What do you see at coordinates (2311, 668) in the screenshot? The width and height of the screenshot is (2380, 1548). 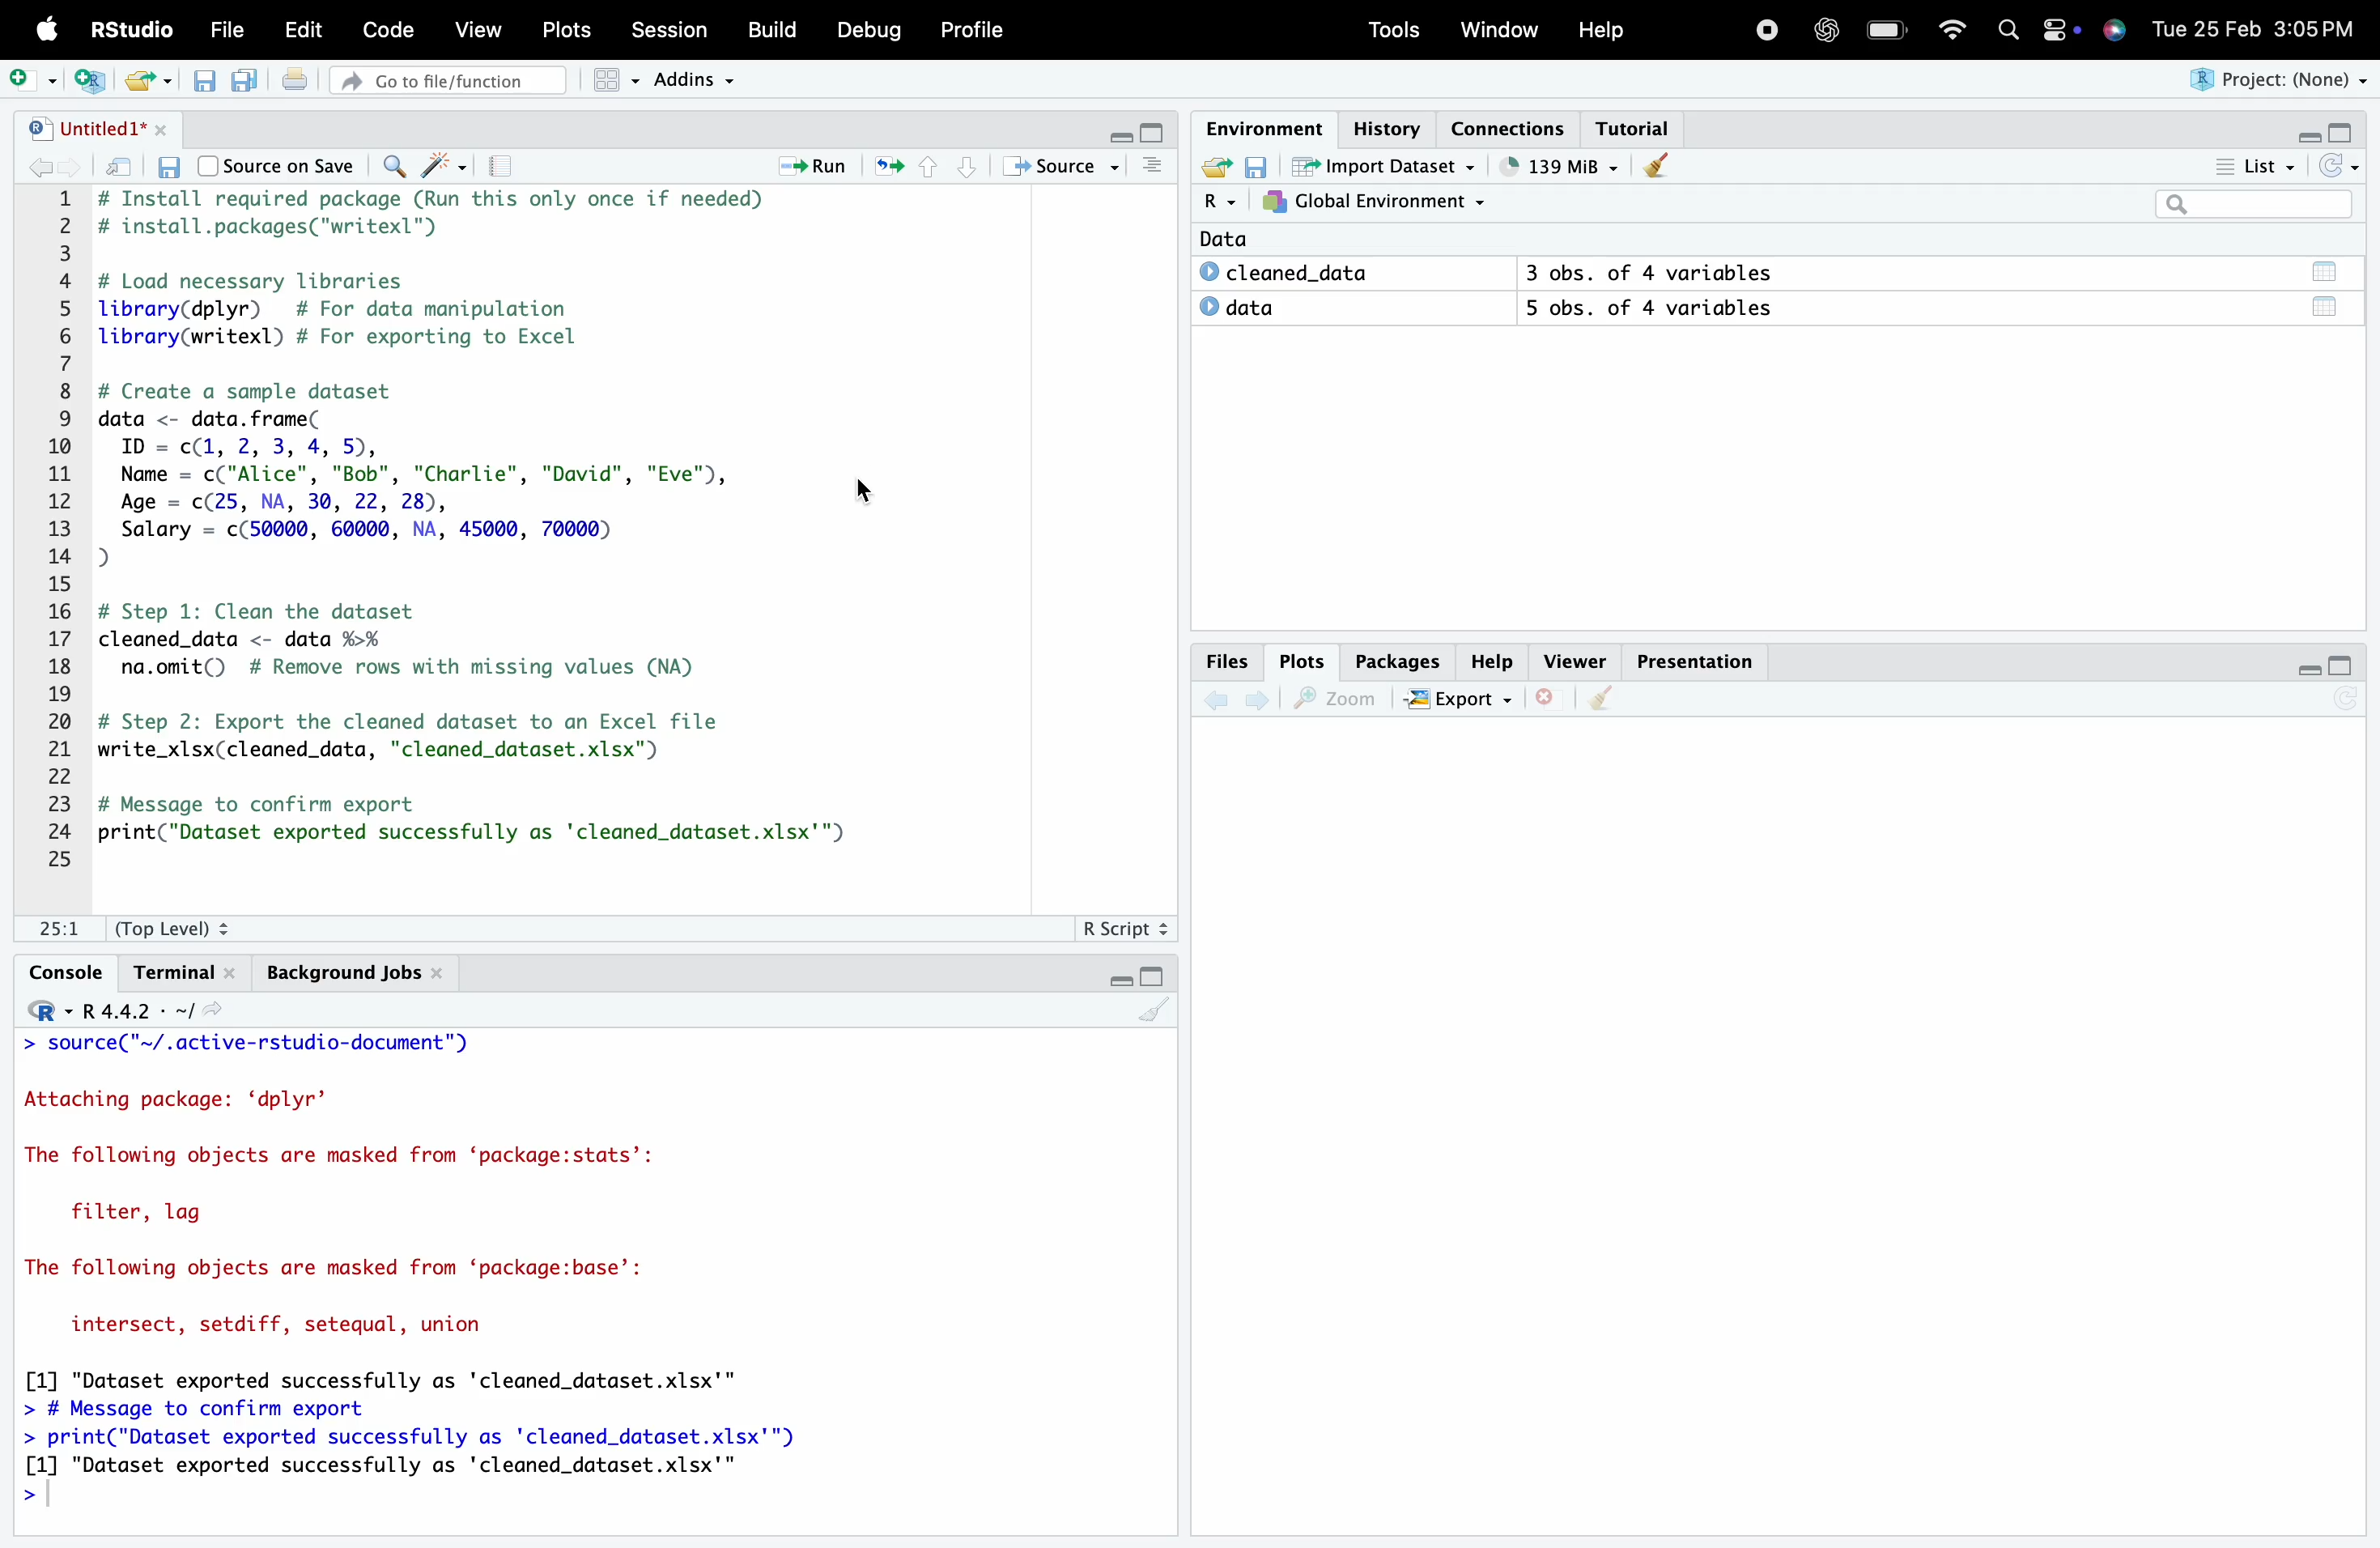 I see `Minimize` at bounding box center [2311, 668].